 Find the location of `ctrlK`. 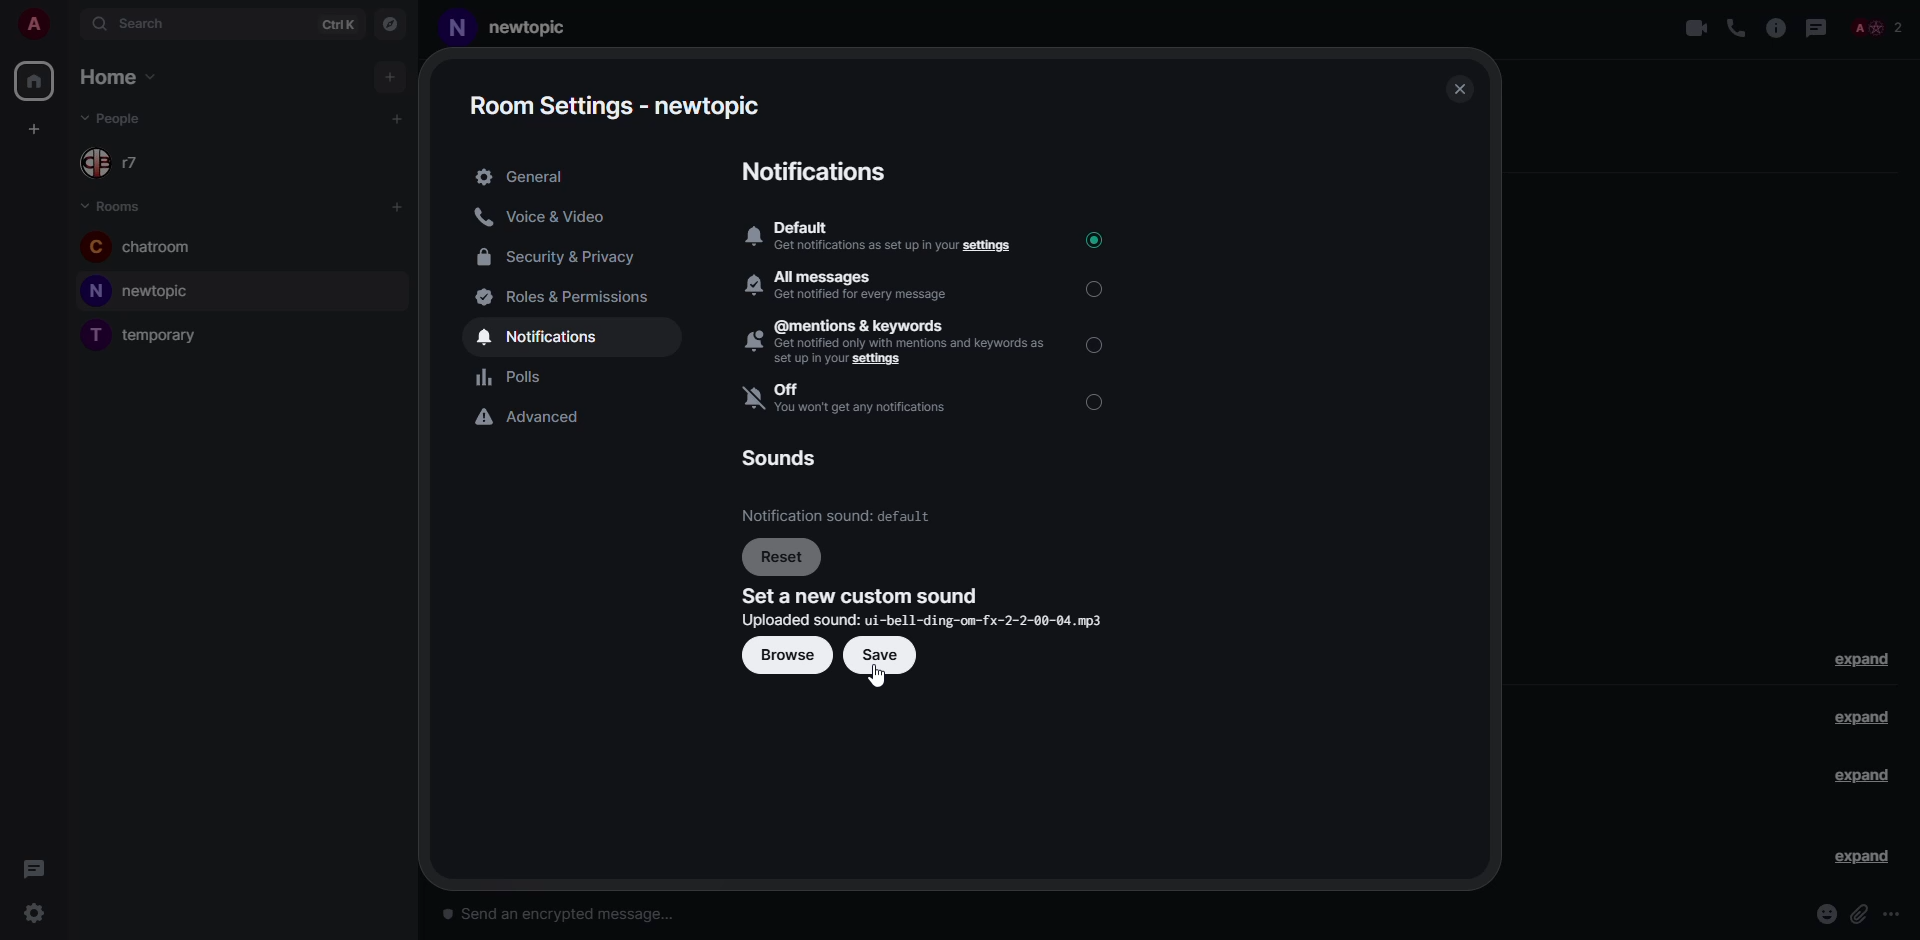

ctrlK is located at coordinates (338, 27).